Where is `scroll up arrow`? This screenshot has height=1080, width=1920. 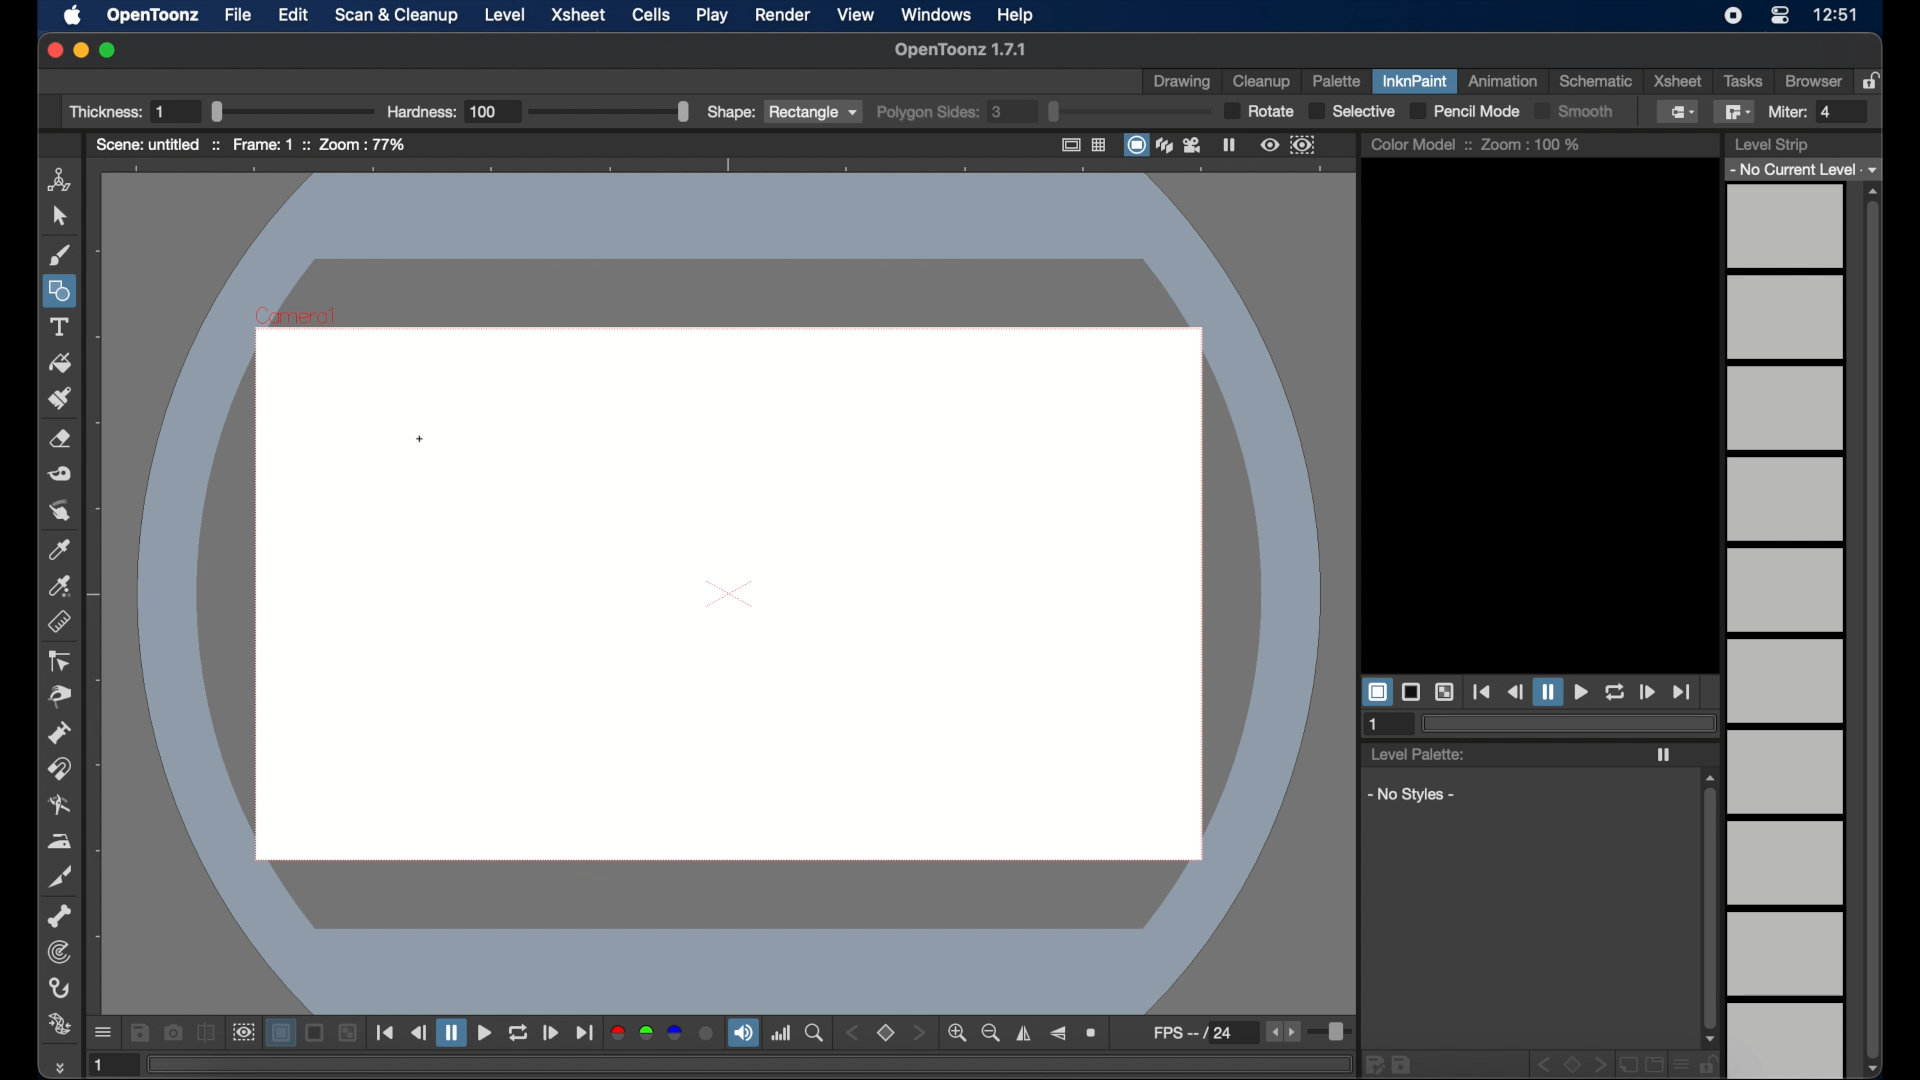
scroll up arrow is located at coordinates (1873, 191).